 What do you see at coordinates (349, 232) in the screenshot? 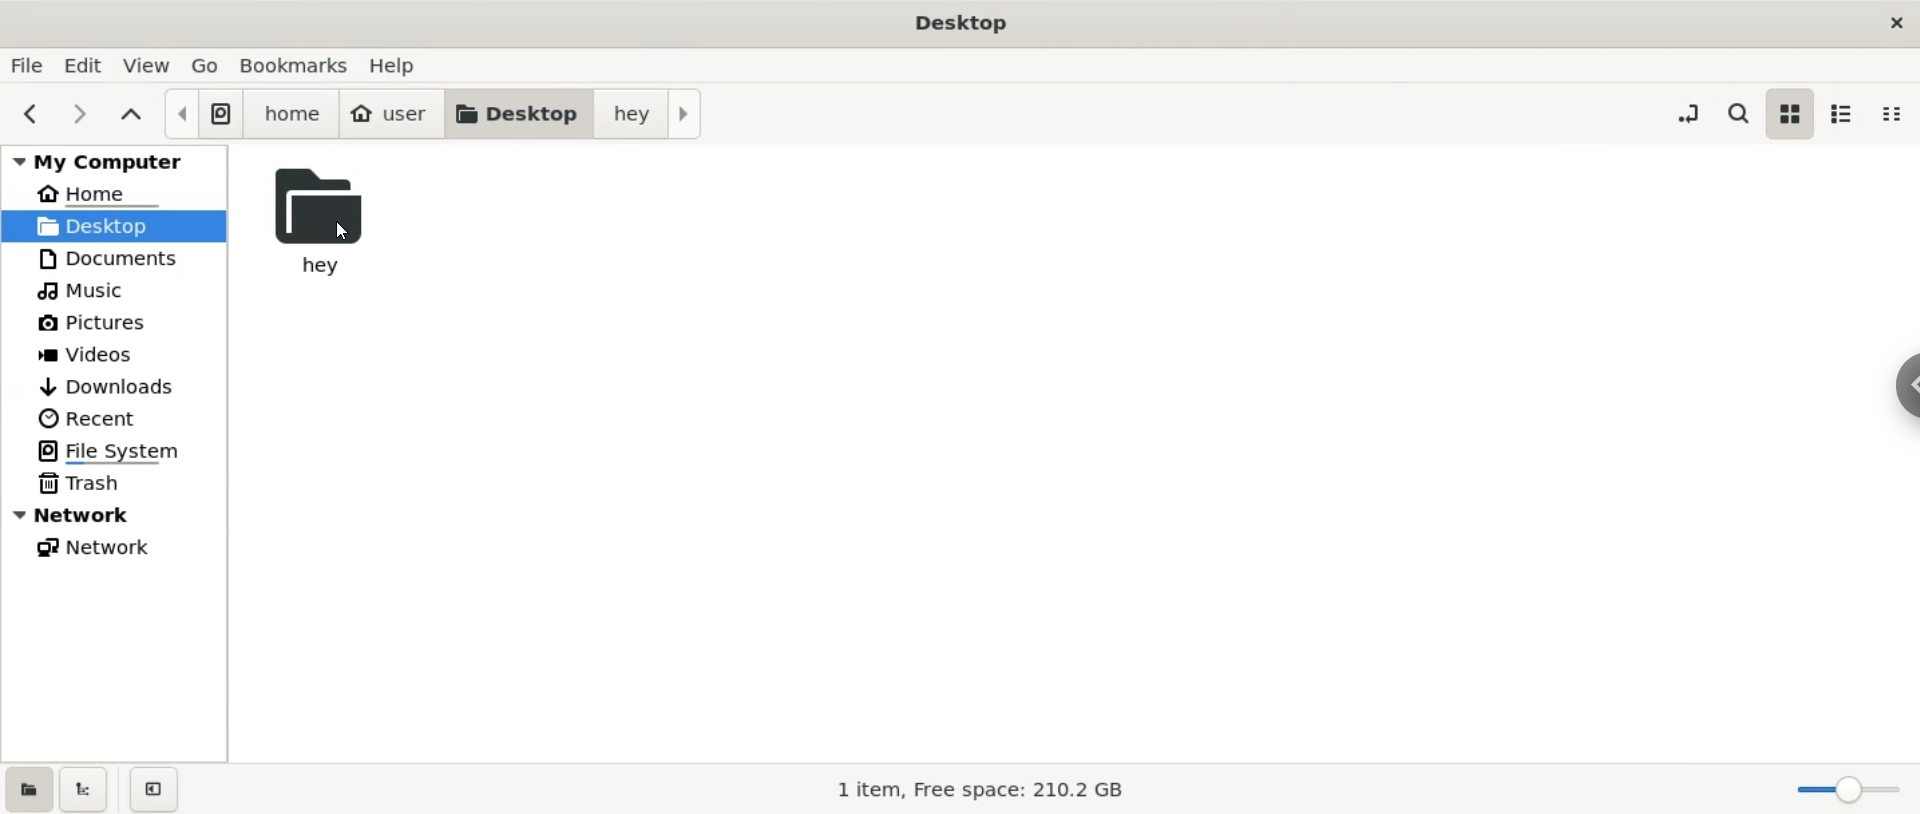
I see `cursor` at bounding box center [349, 232].